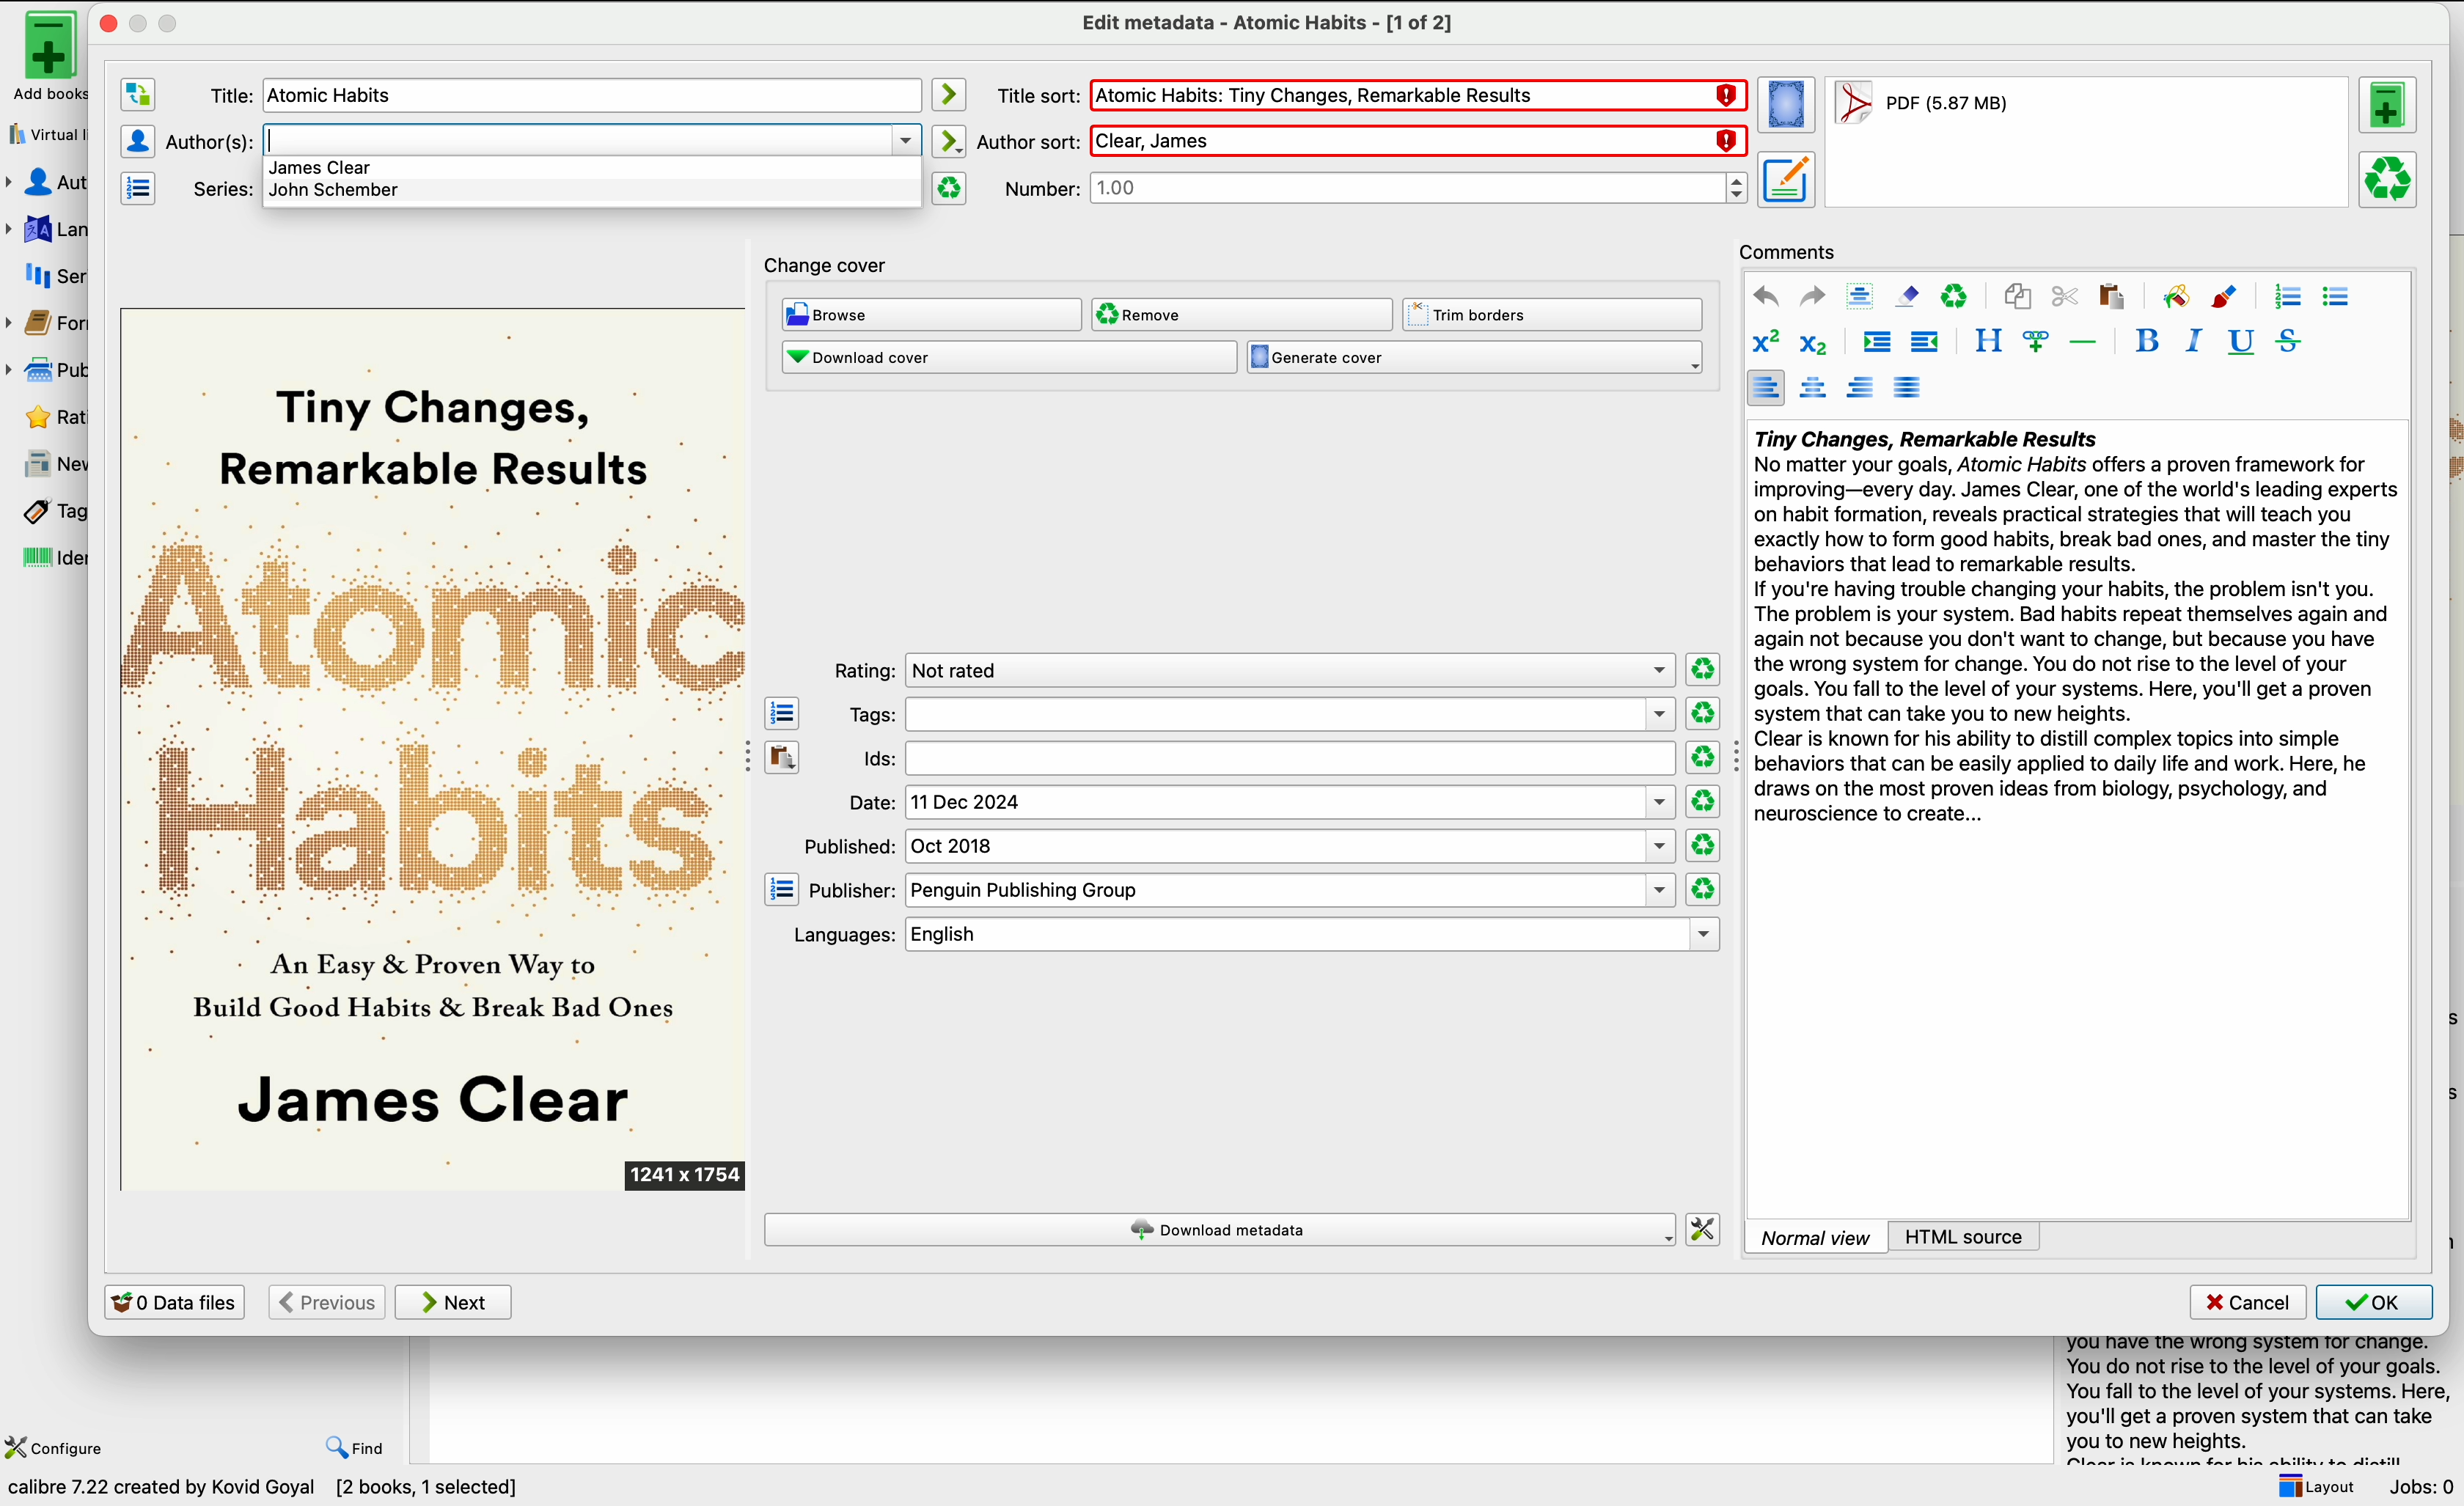 This screenshot has height=1506, width=2464. I want to click on redo, so click(1813, 297).